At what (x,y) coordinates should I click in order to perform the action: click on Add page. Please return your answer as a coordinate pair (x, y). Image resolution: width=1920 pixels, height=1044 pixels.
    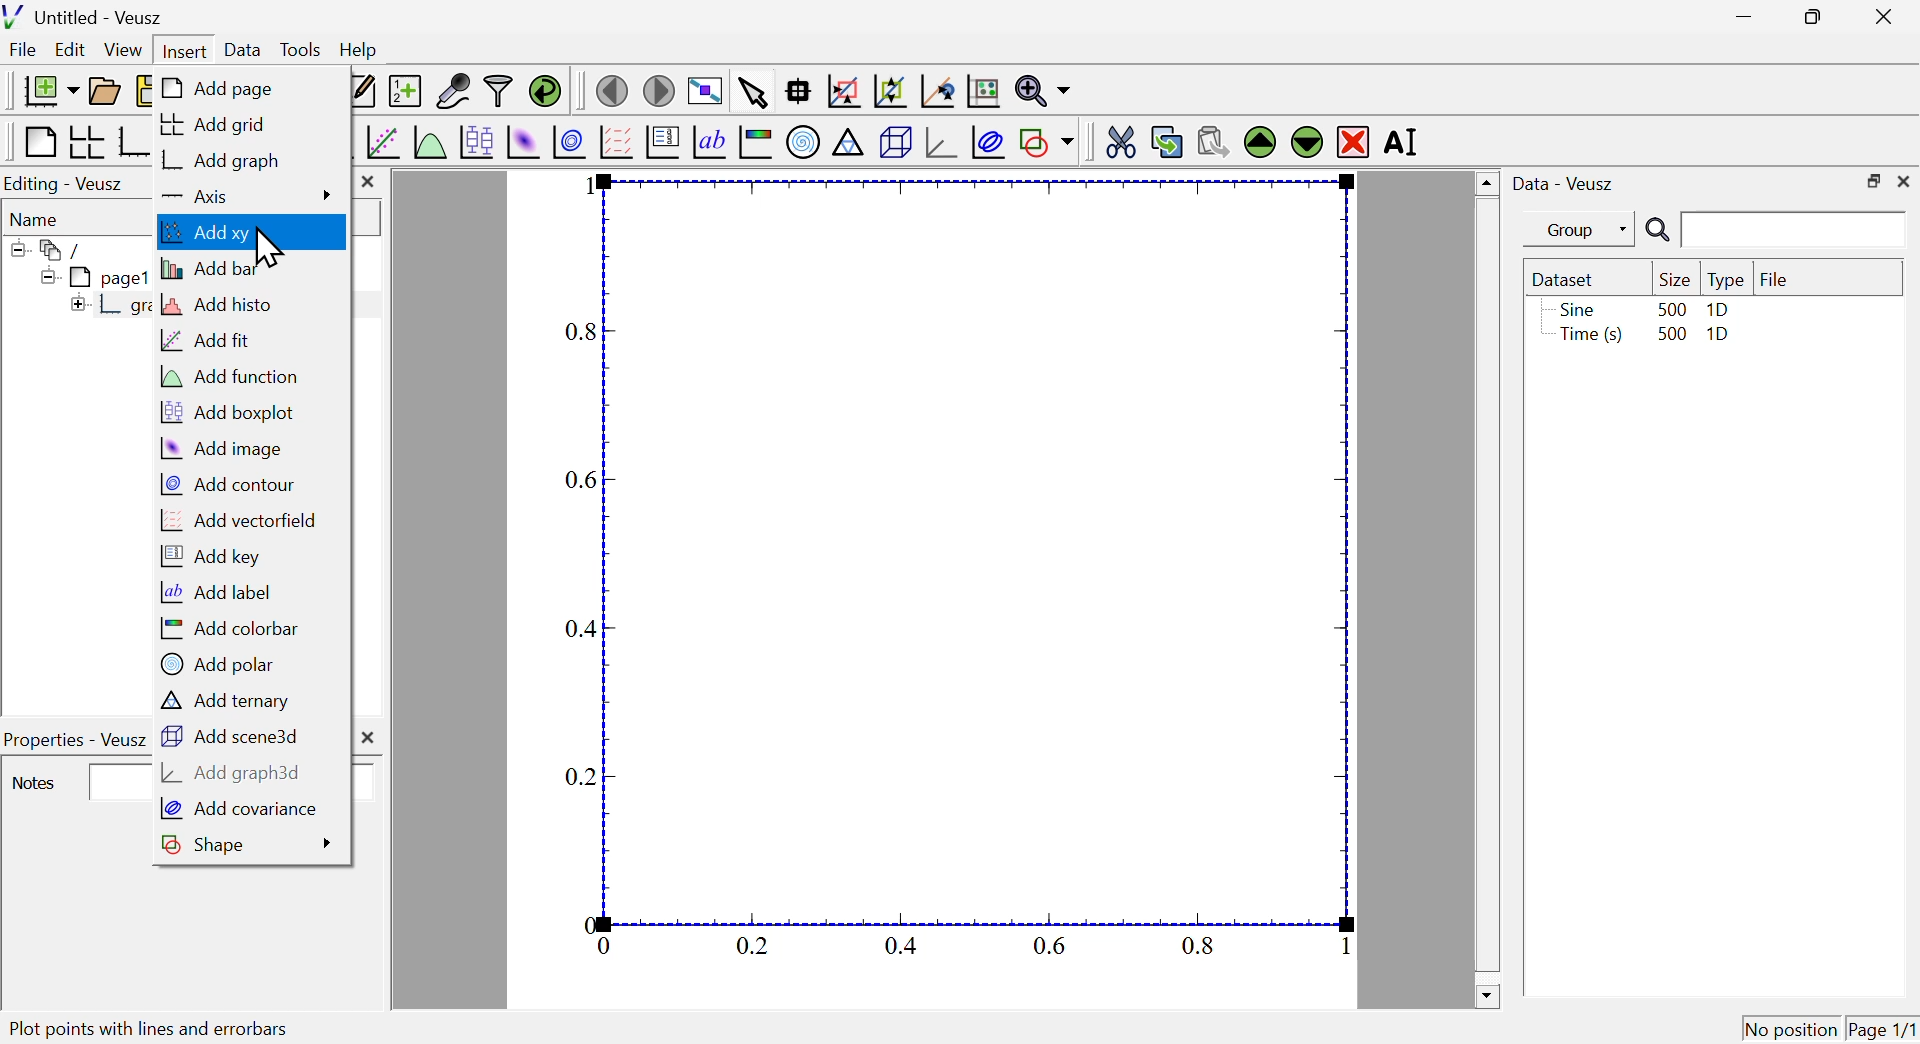
    Looking at the image, I should click on (225, 89).